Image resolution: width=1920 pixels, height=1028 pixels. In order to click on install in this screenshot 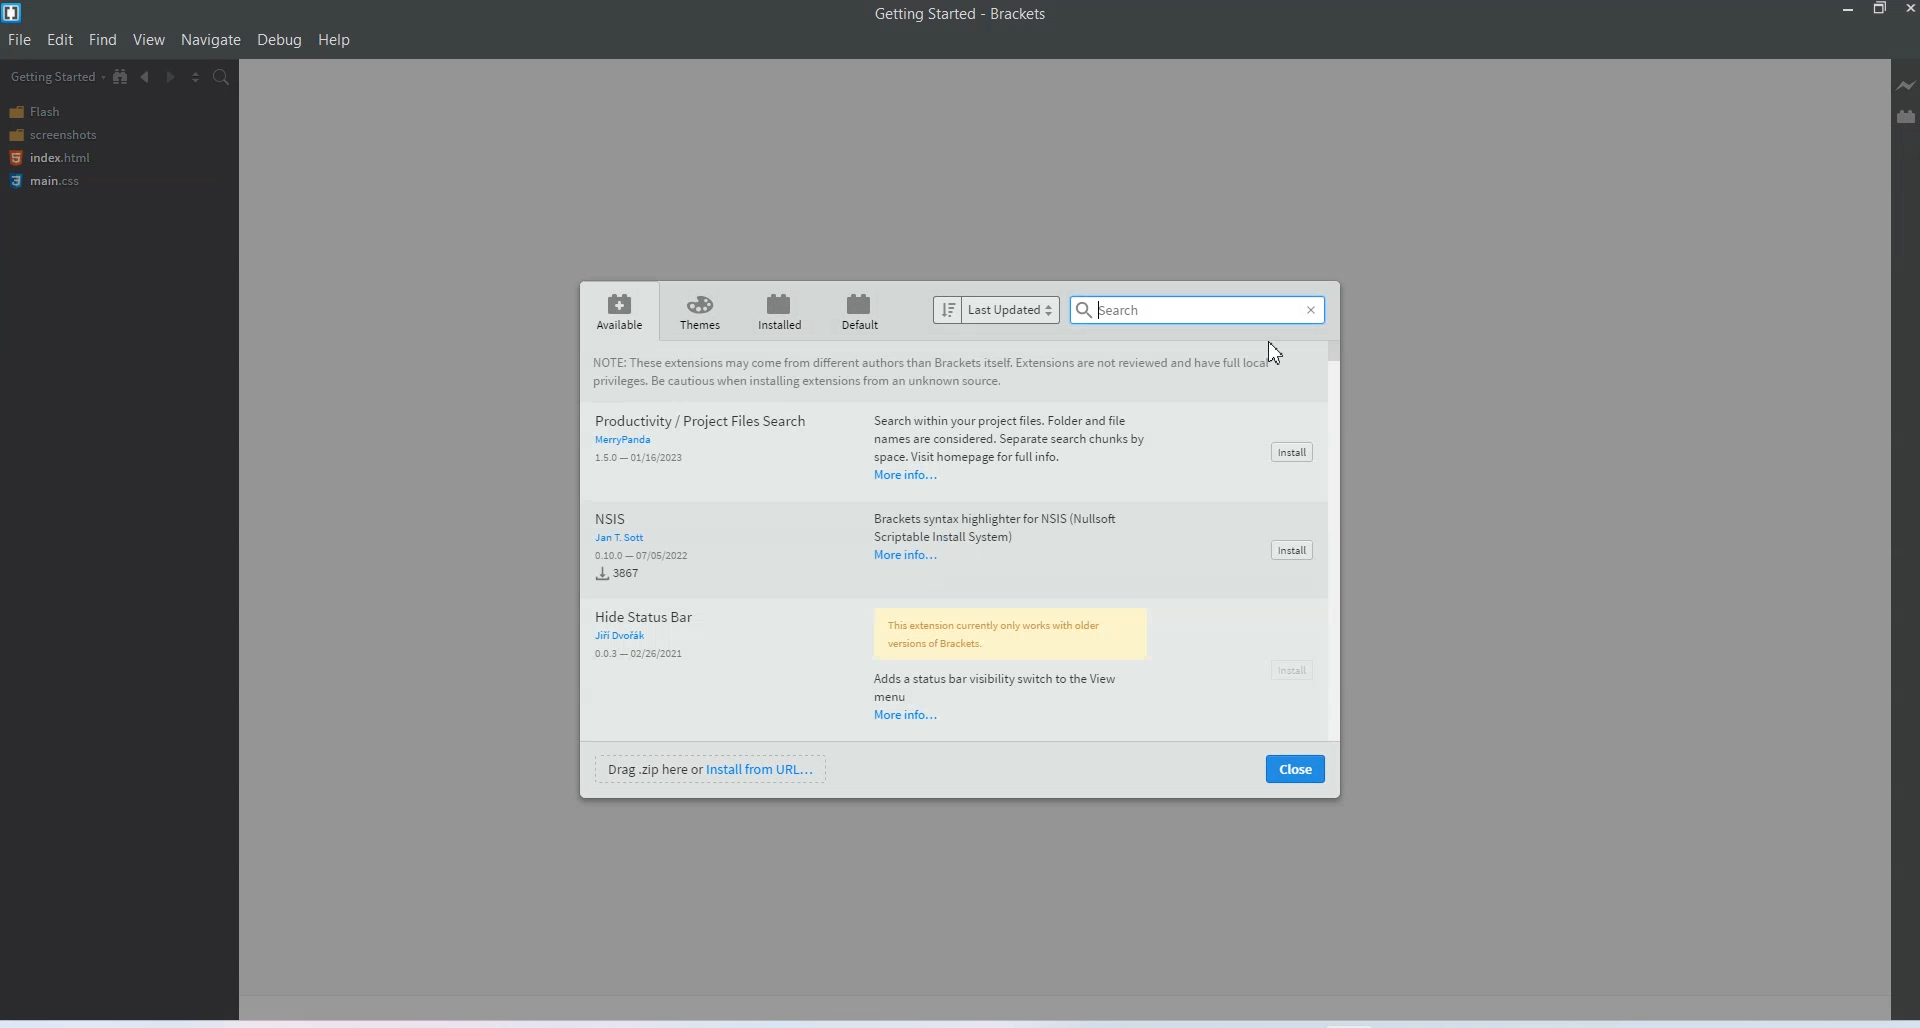, I will do `click(1292, 452)`.